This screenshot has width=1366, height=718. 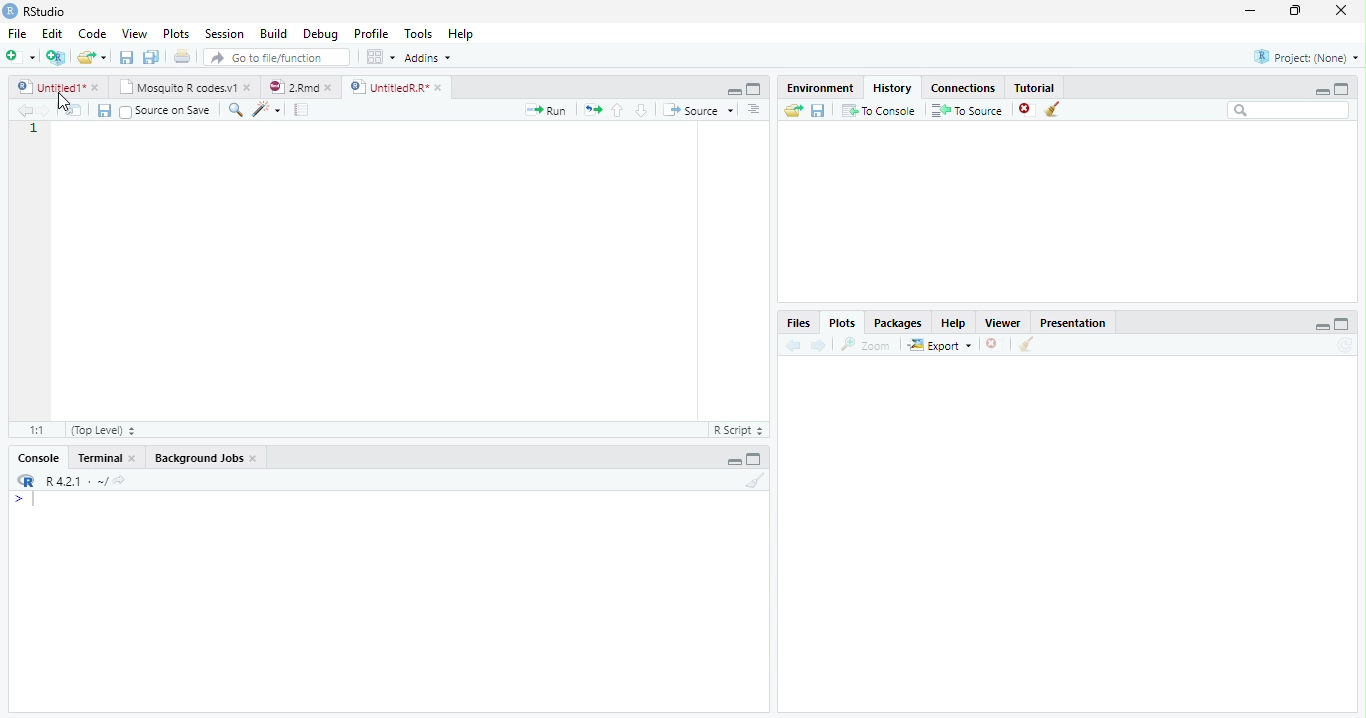 I want to click on close, so click(x=1341, y=10).